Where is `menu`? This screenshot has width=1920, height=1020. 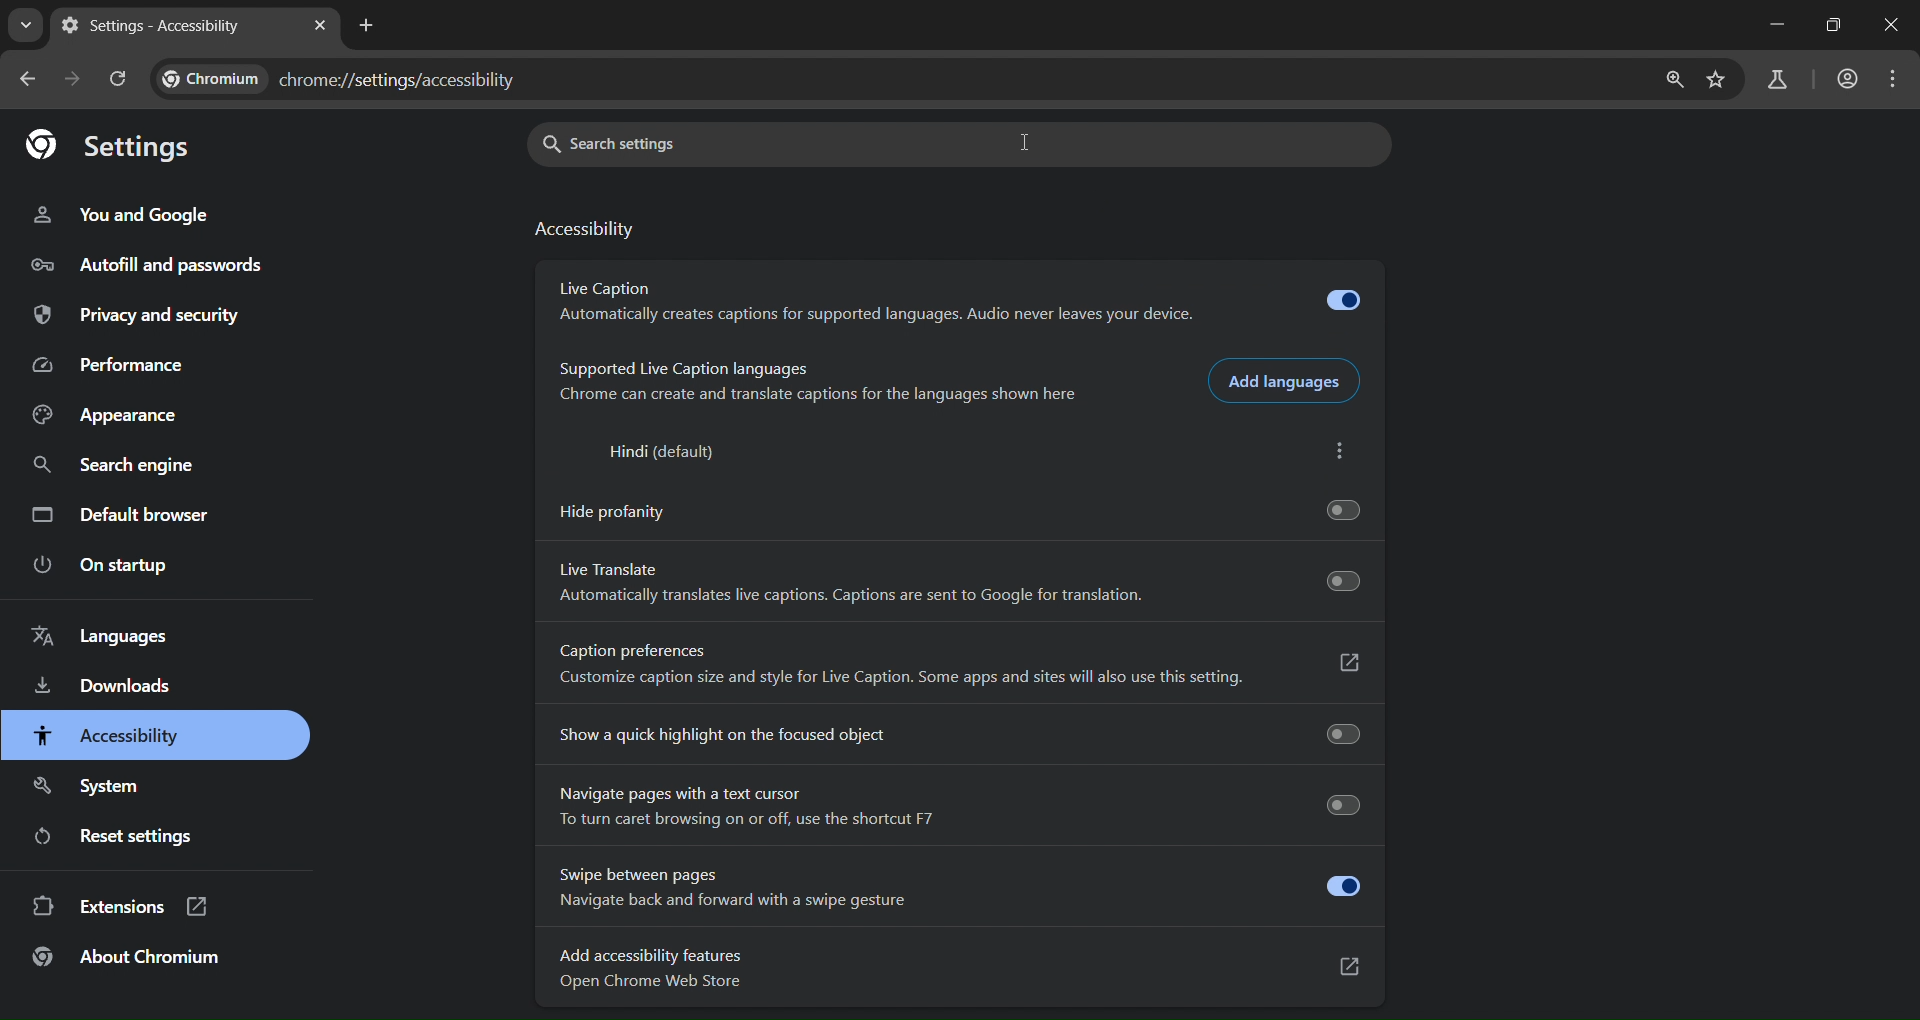 menu is located at coordinates (1892, 79).